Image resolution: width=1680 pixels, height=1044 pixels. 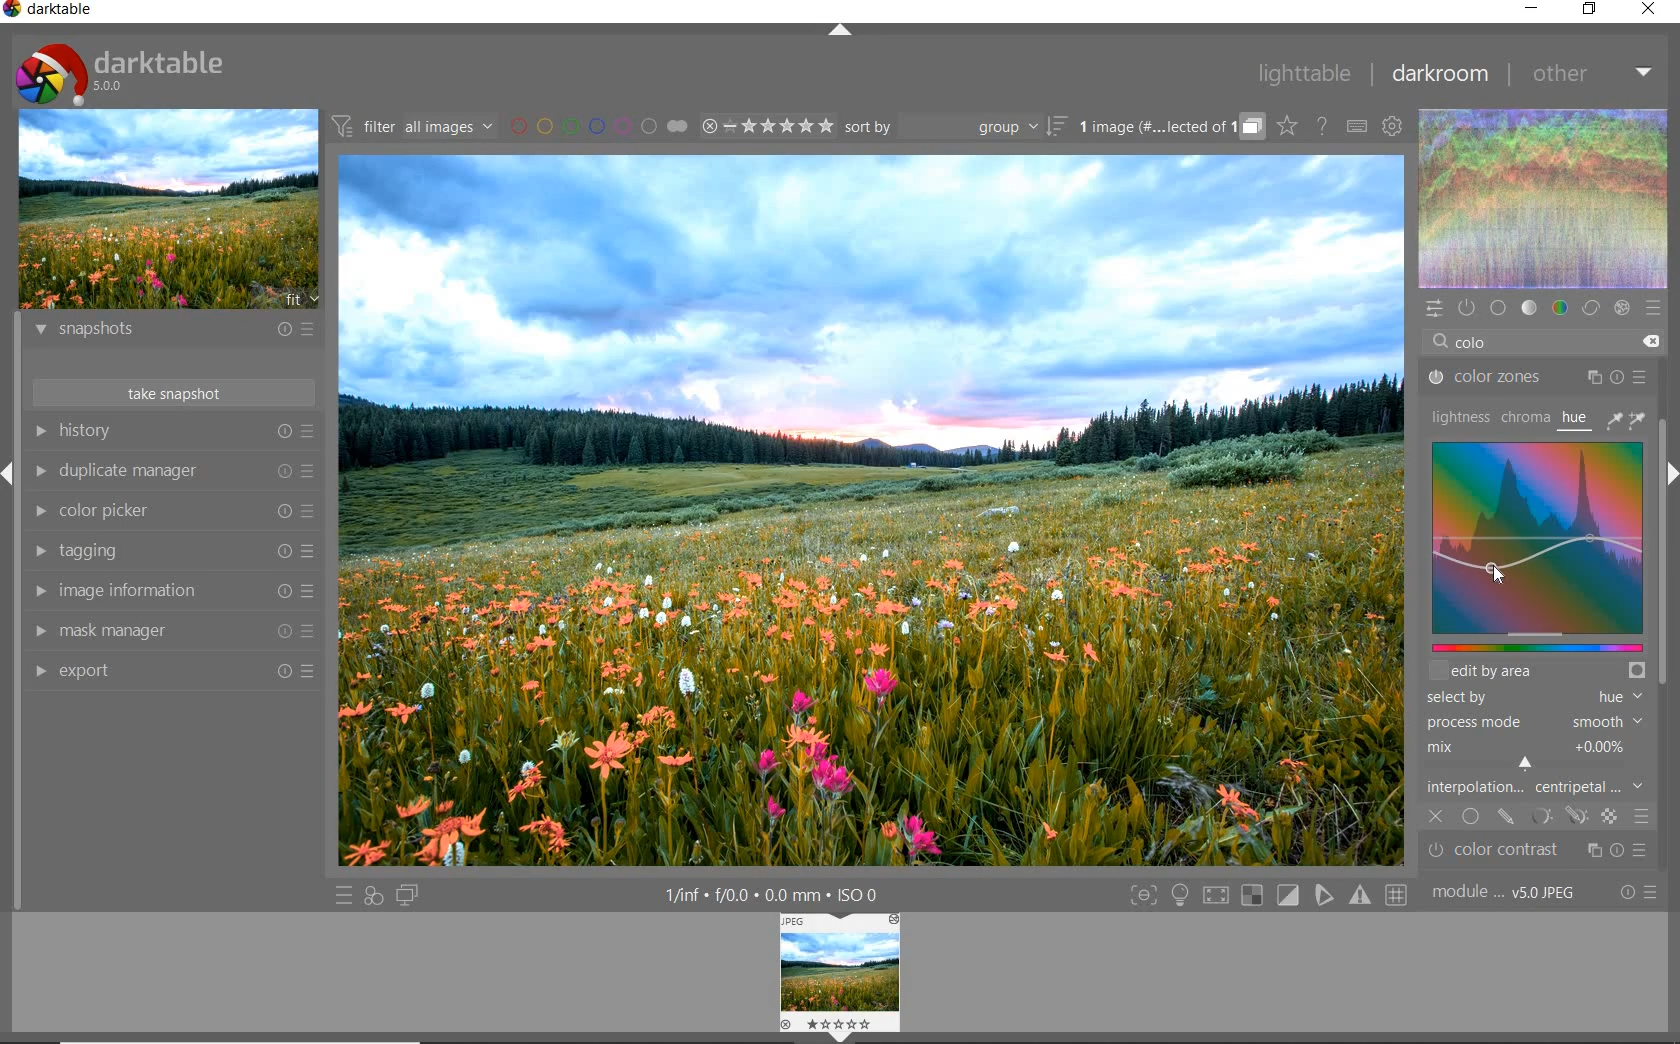 I want to click on display a second darkroom image window, so click(x=406, y=894).